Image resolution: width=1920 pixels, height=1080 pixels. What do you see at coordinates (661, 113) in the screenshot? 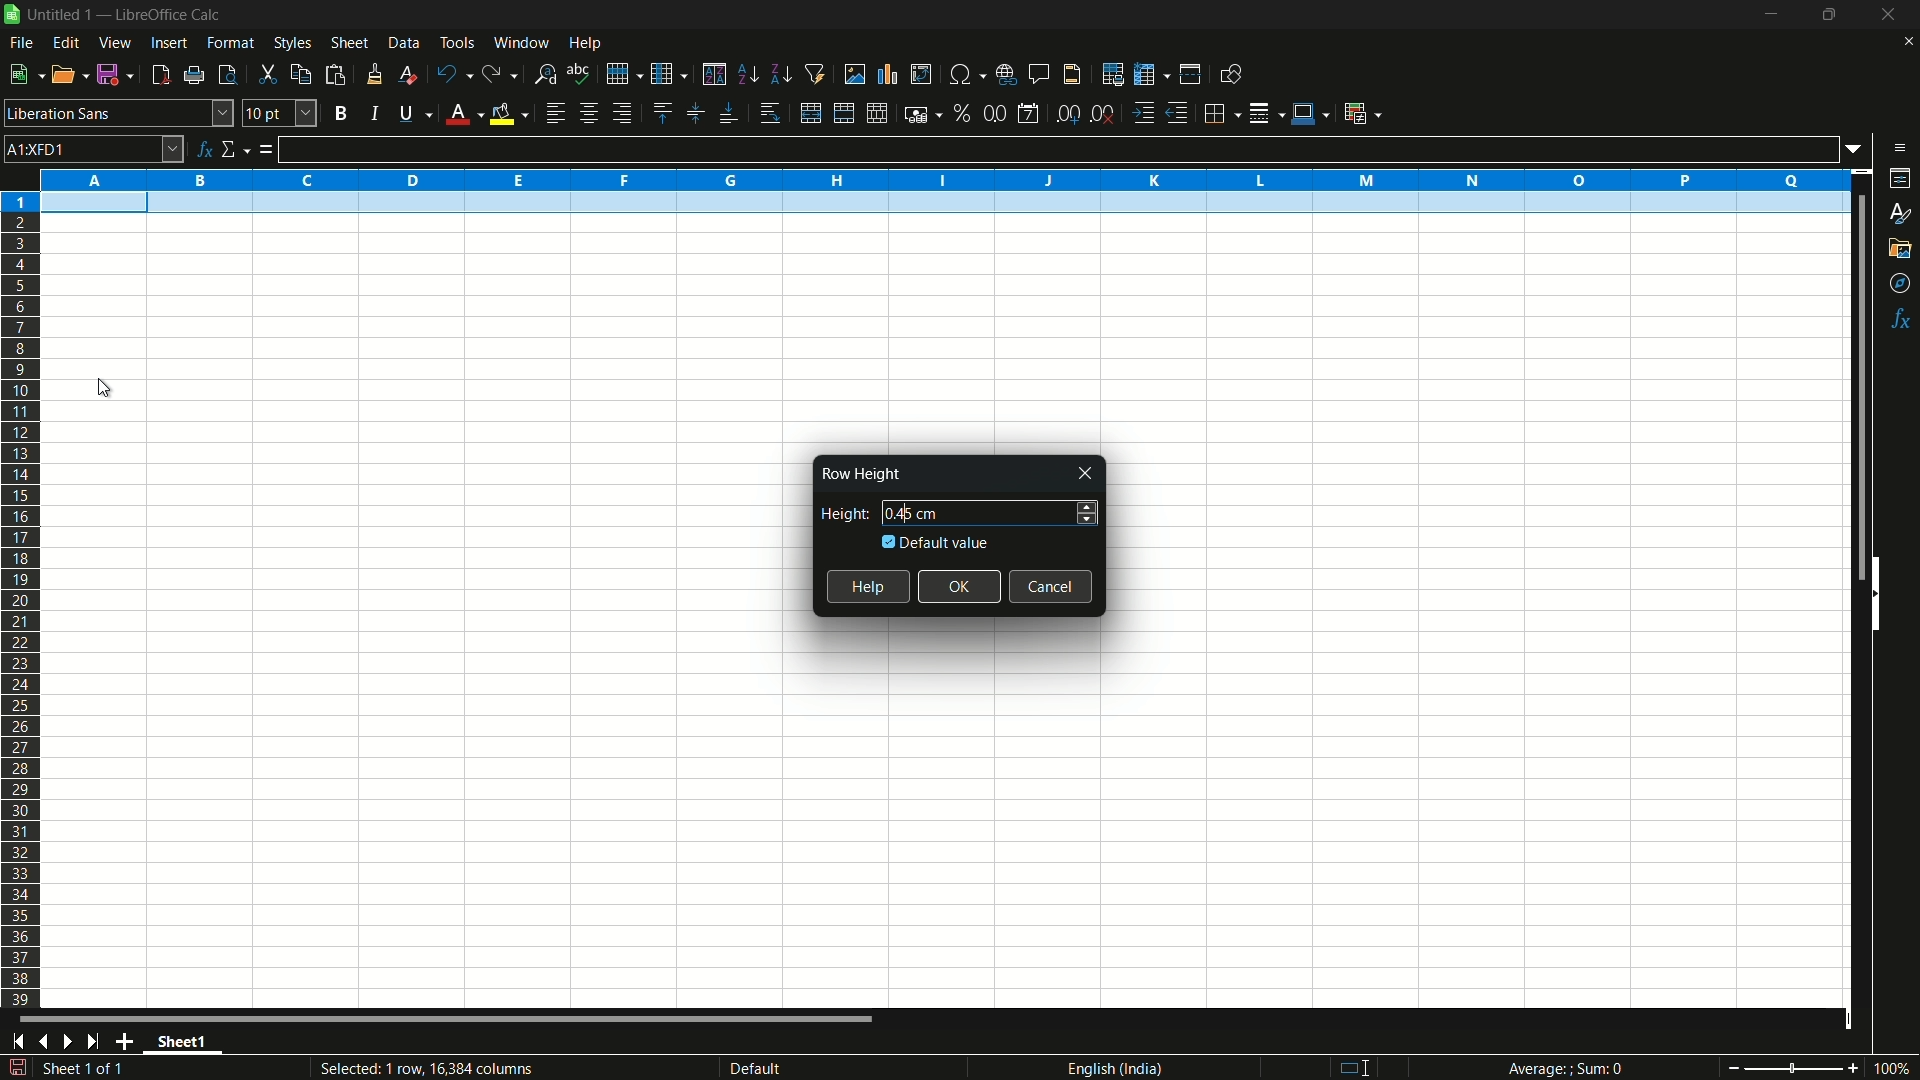
I see `align top` at bounding box center [661, 113].